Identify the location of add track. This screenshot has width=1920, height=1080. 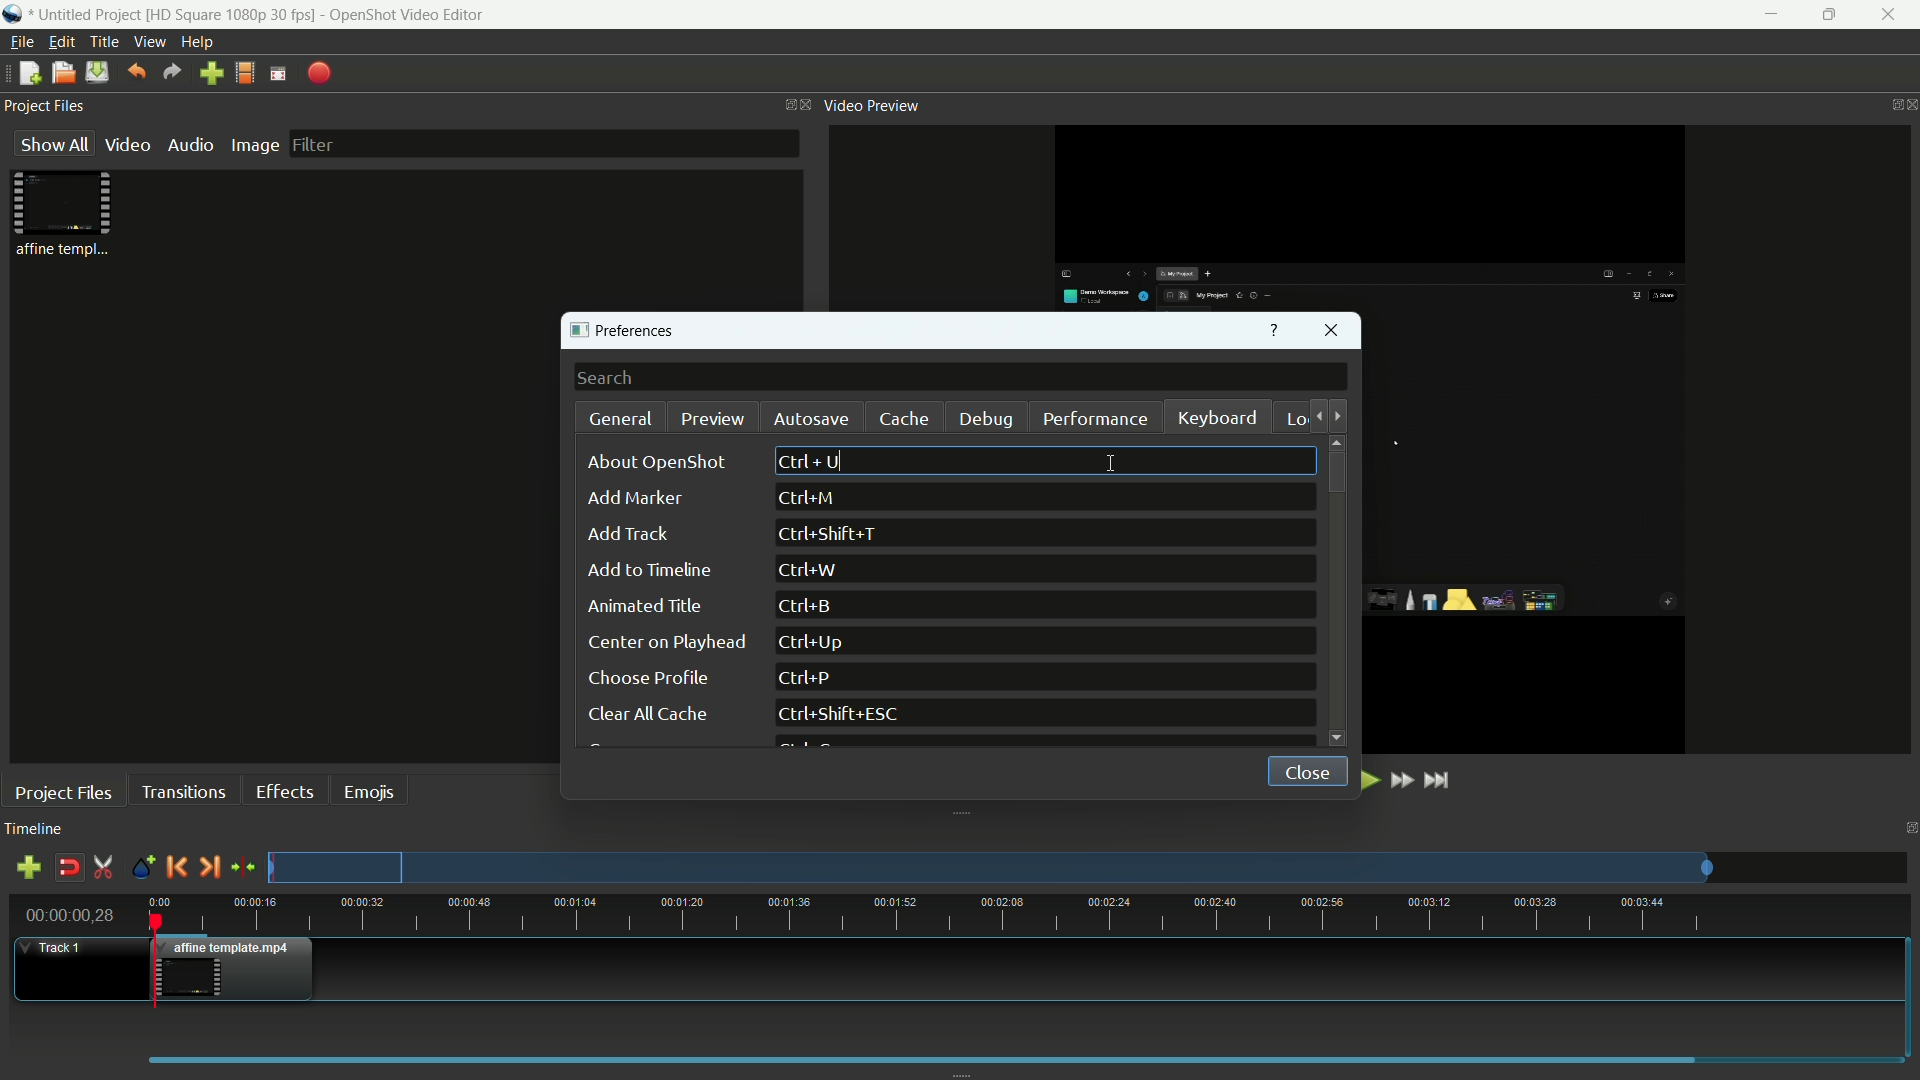
(28, 870).